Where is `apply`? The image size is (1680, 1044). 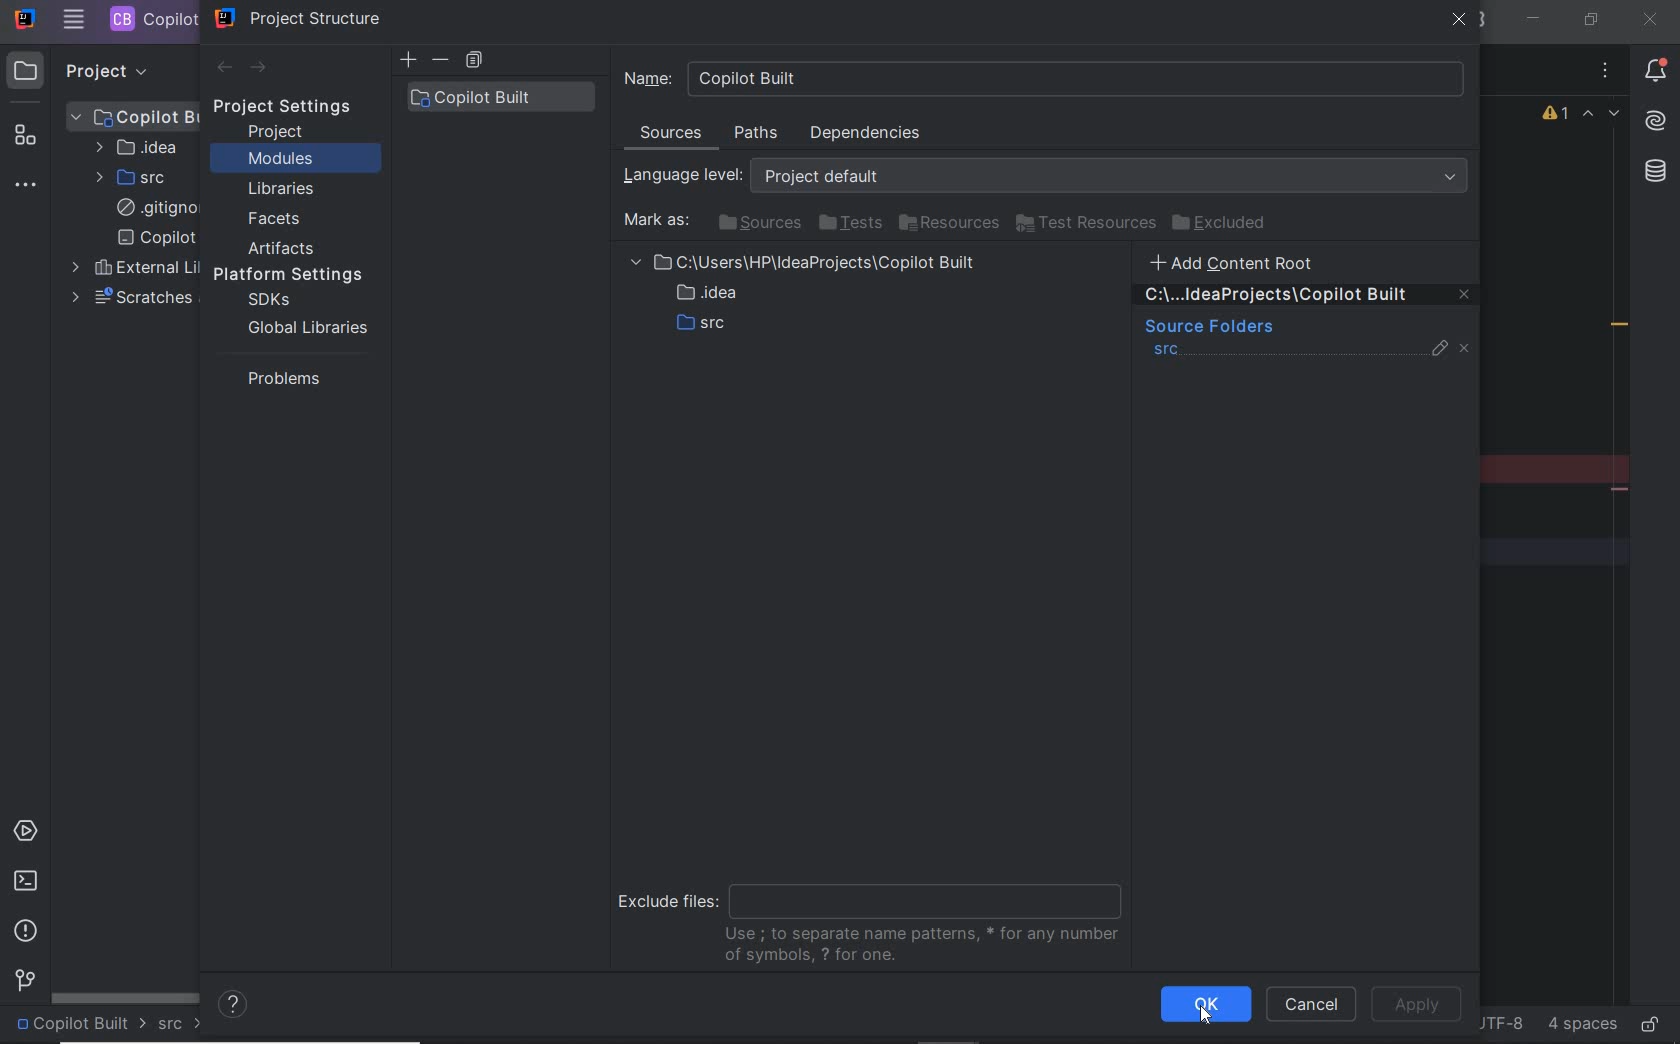 apply is located at coordinates (1416, 1005).